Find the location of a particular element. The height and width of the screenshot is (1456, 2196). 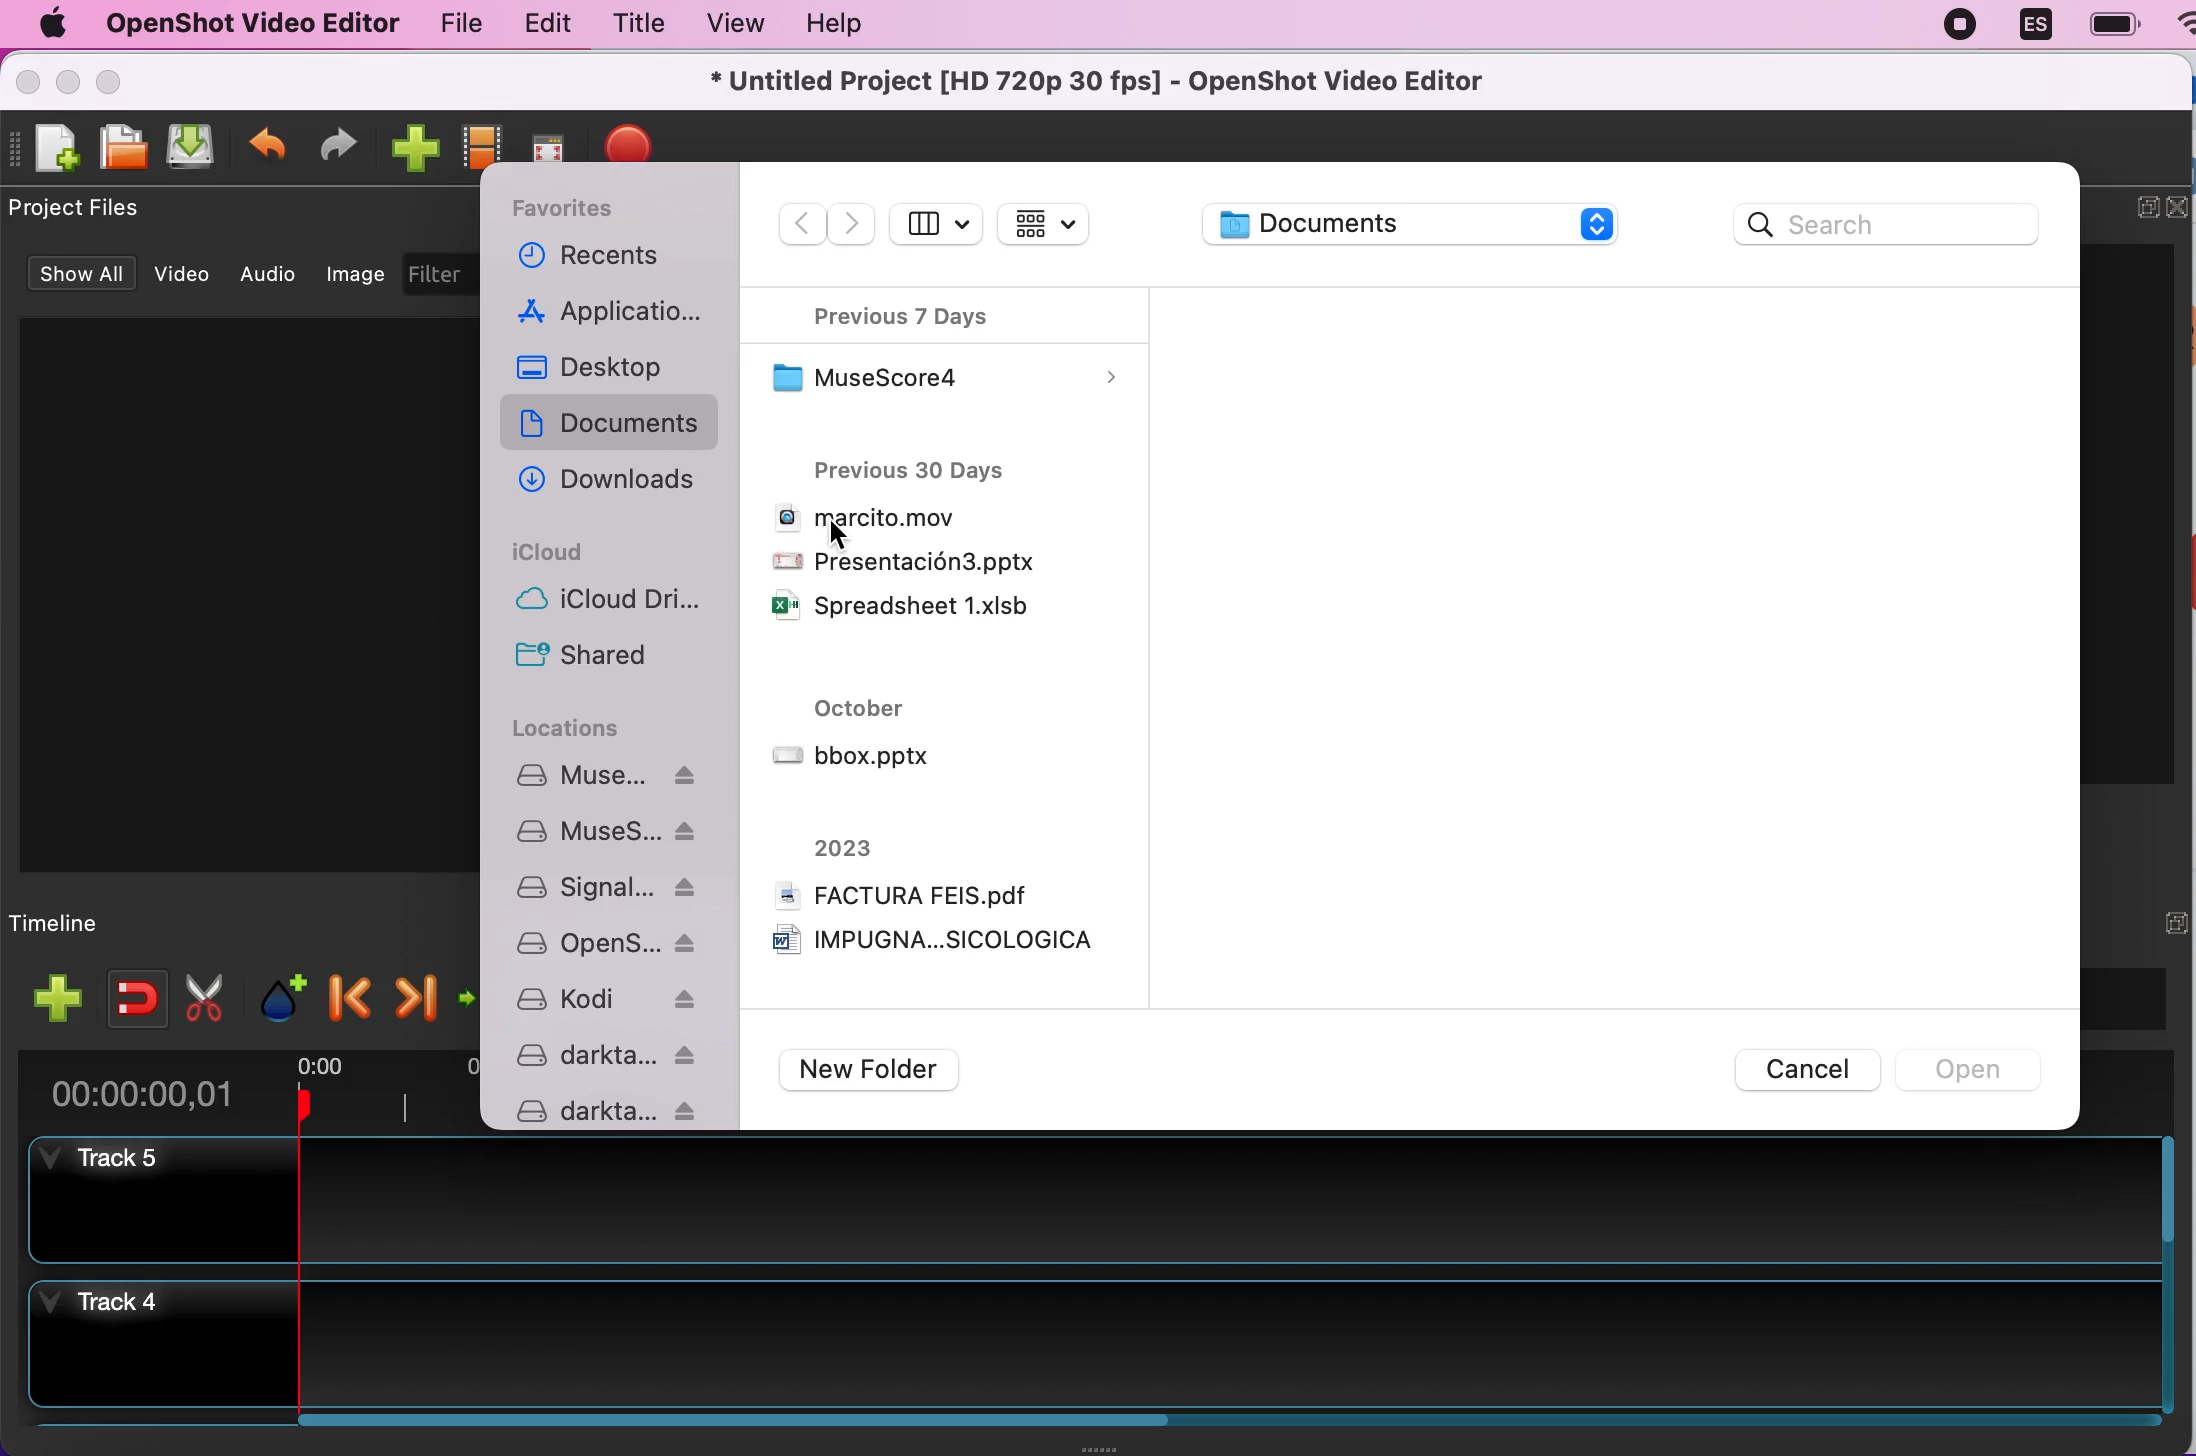

next marker is located at coordinates (414, 994).